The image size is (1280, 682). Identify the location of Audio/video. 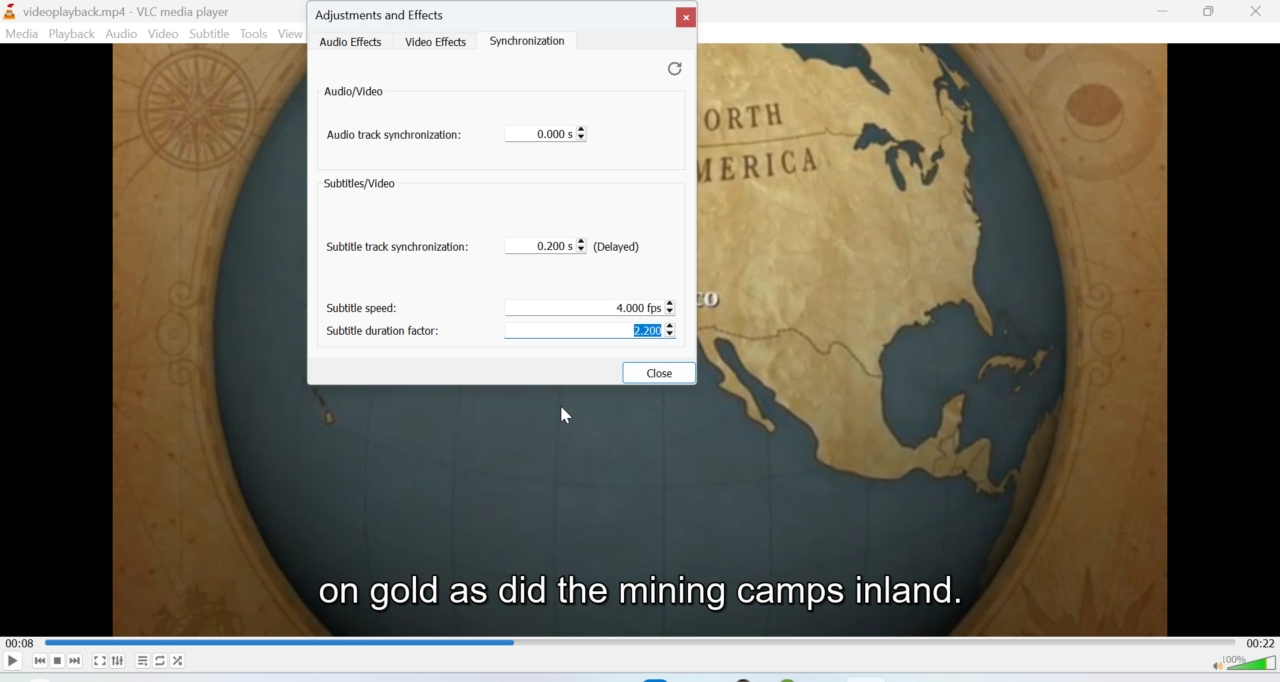
(356, 92).